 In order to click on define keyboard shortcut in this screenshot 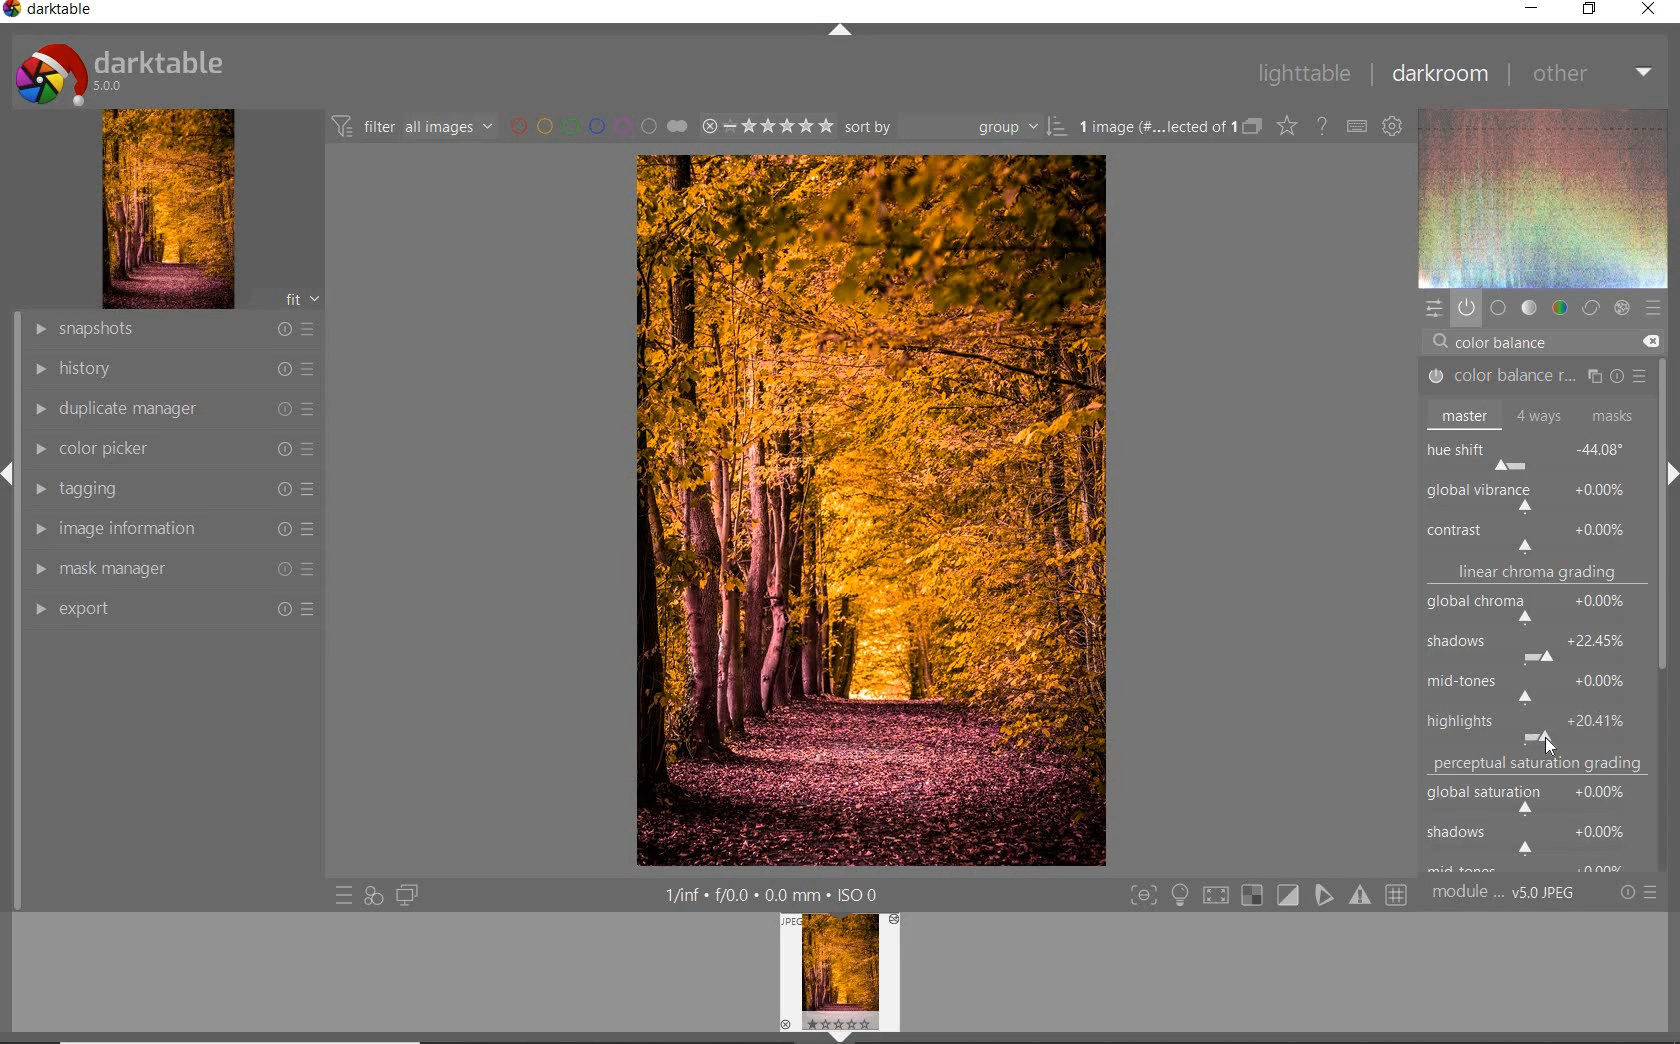, I will do `click(1357, 127)`.